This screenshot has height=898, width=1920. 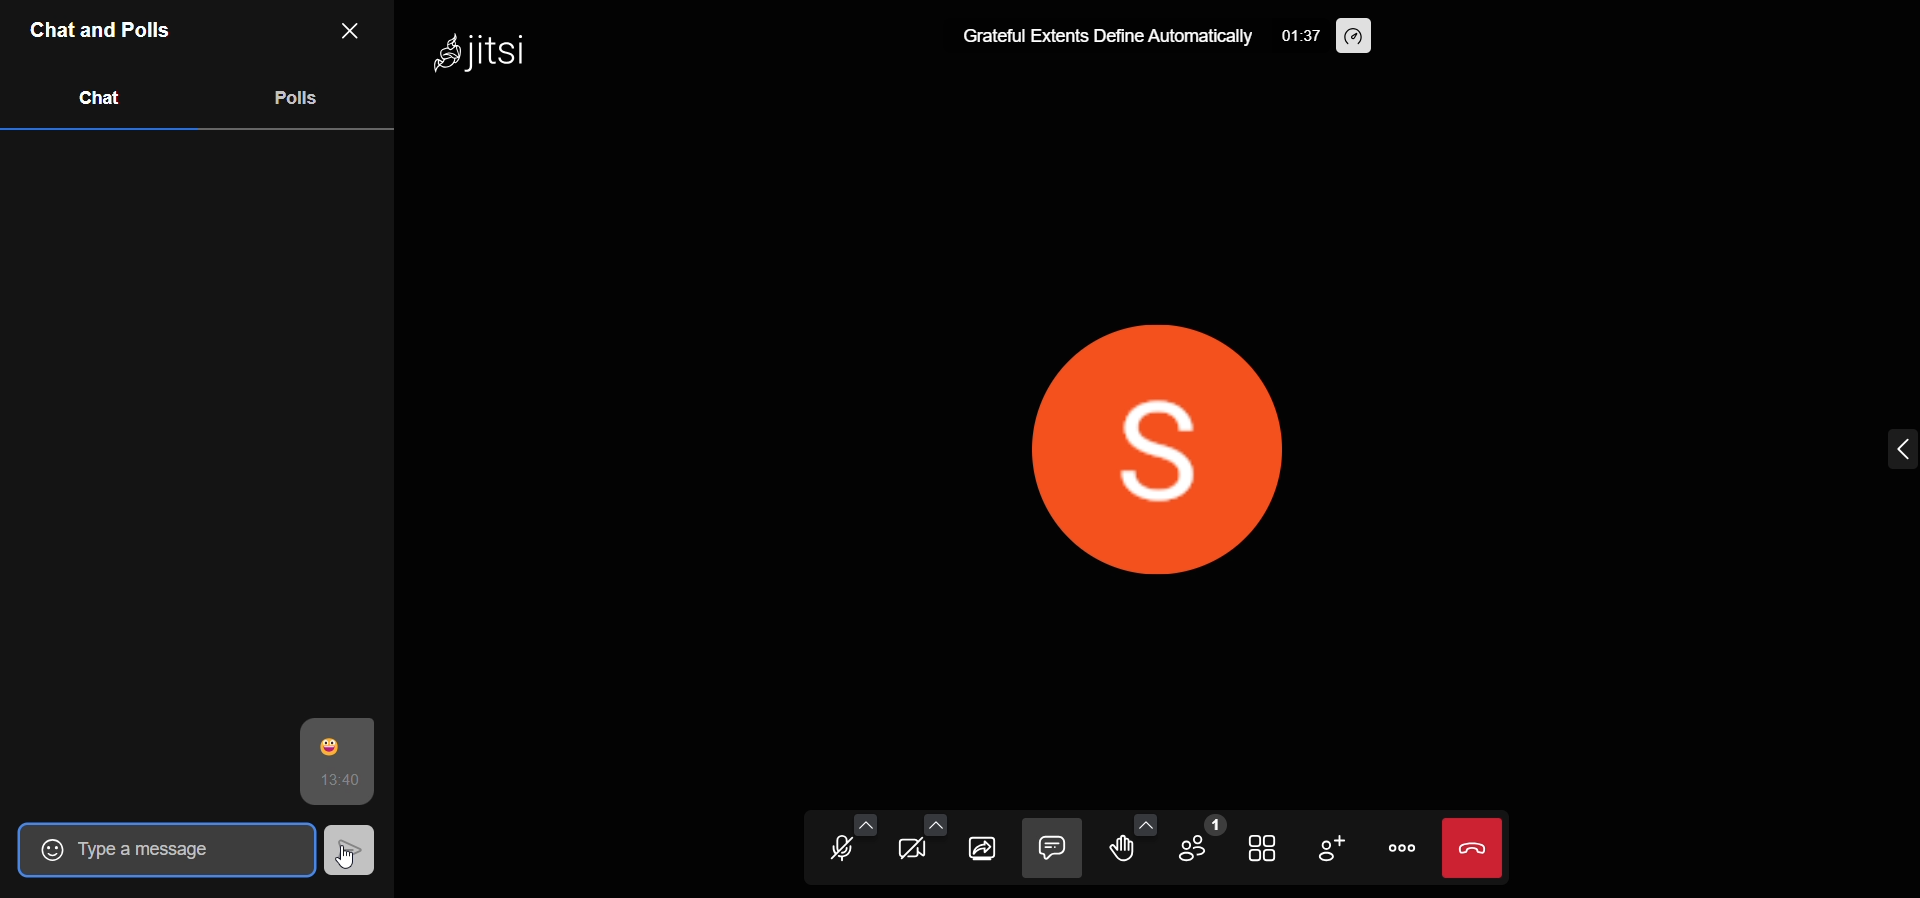 What do you see at coordinates (985, 847) in the screenshot?
I see `screen share` at bounding box center [985, 847].